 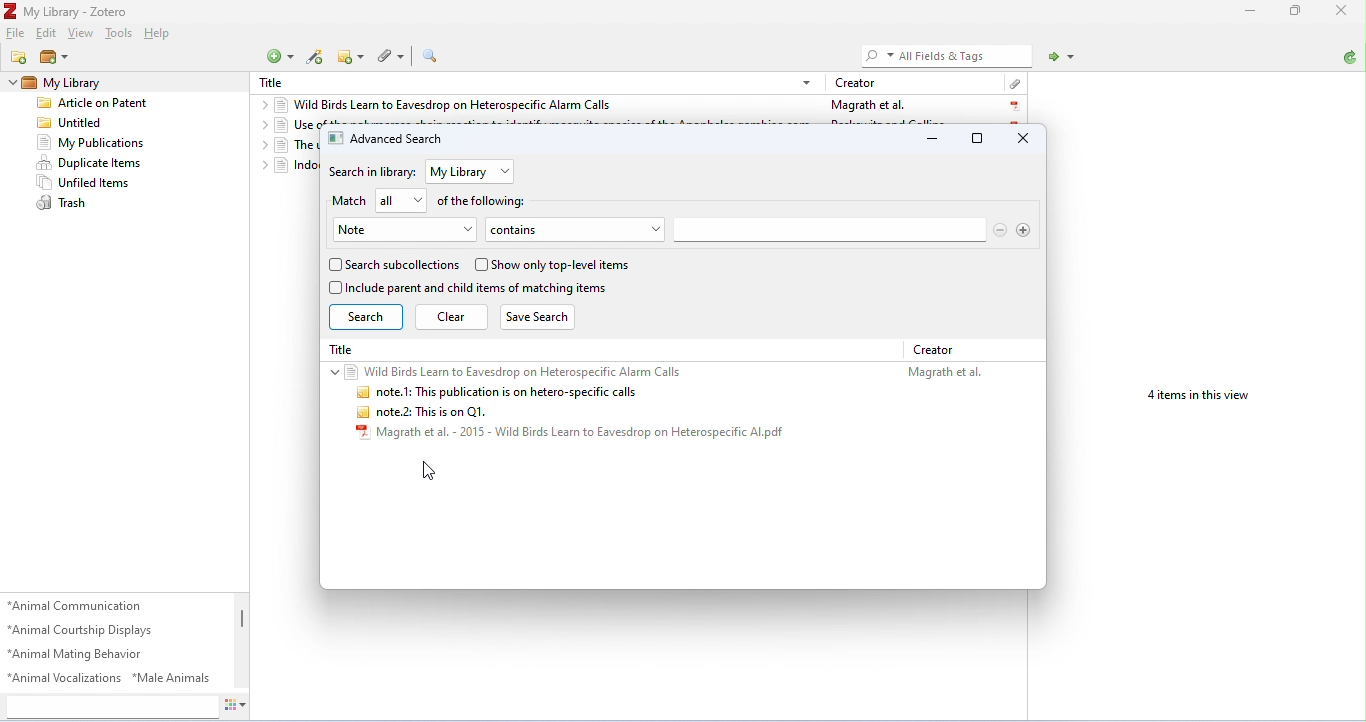 I want to click on checkbox, so click(x=335, y=265).